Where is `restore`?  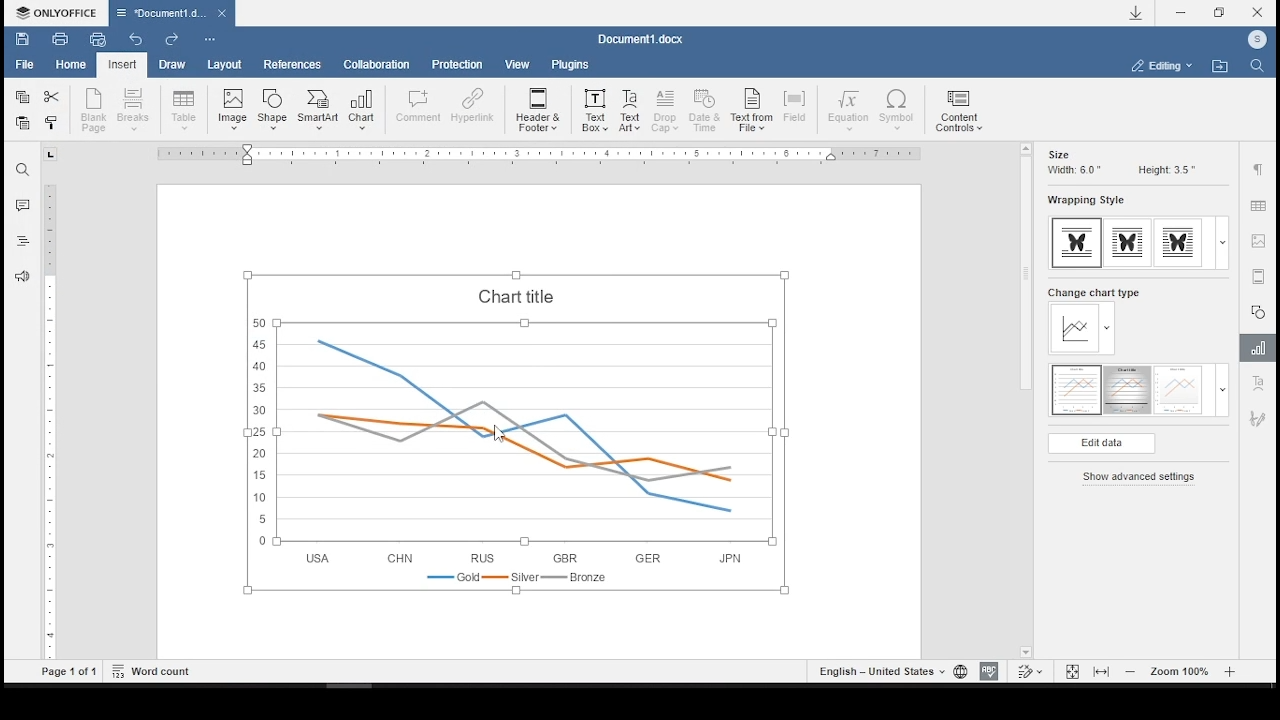
restore is located at coordinates (1222, 12).